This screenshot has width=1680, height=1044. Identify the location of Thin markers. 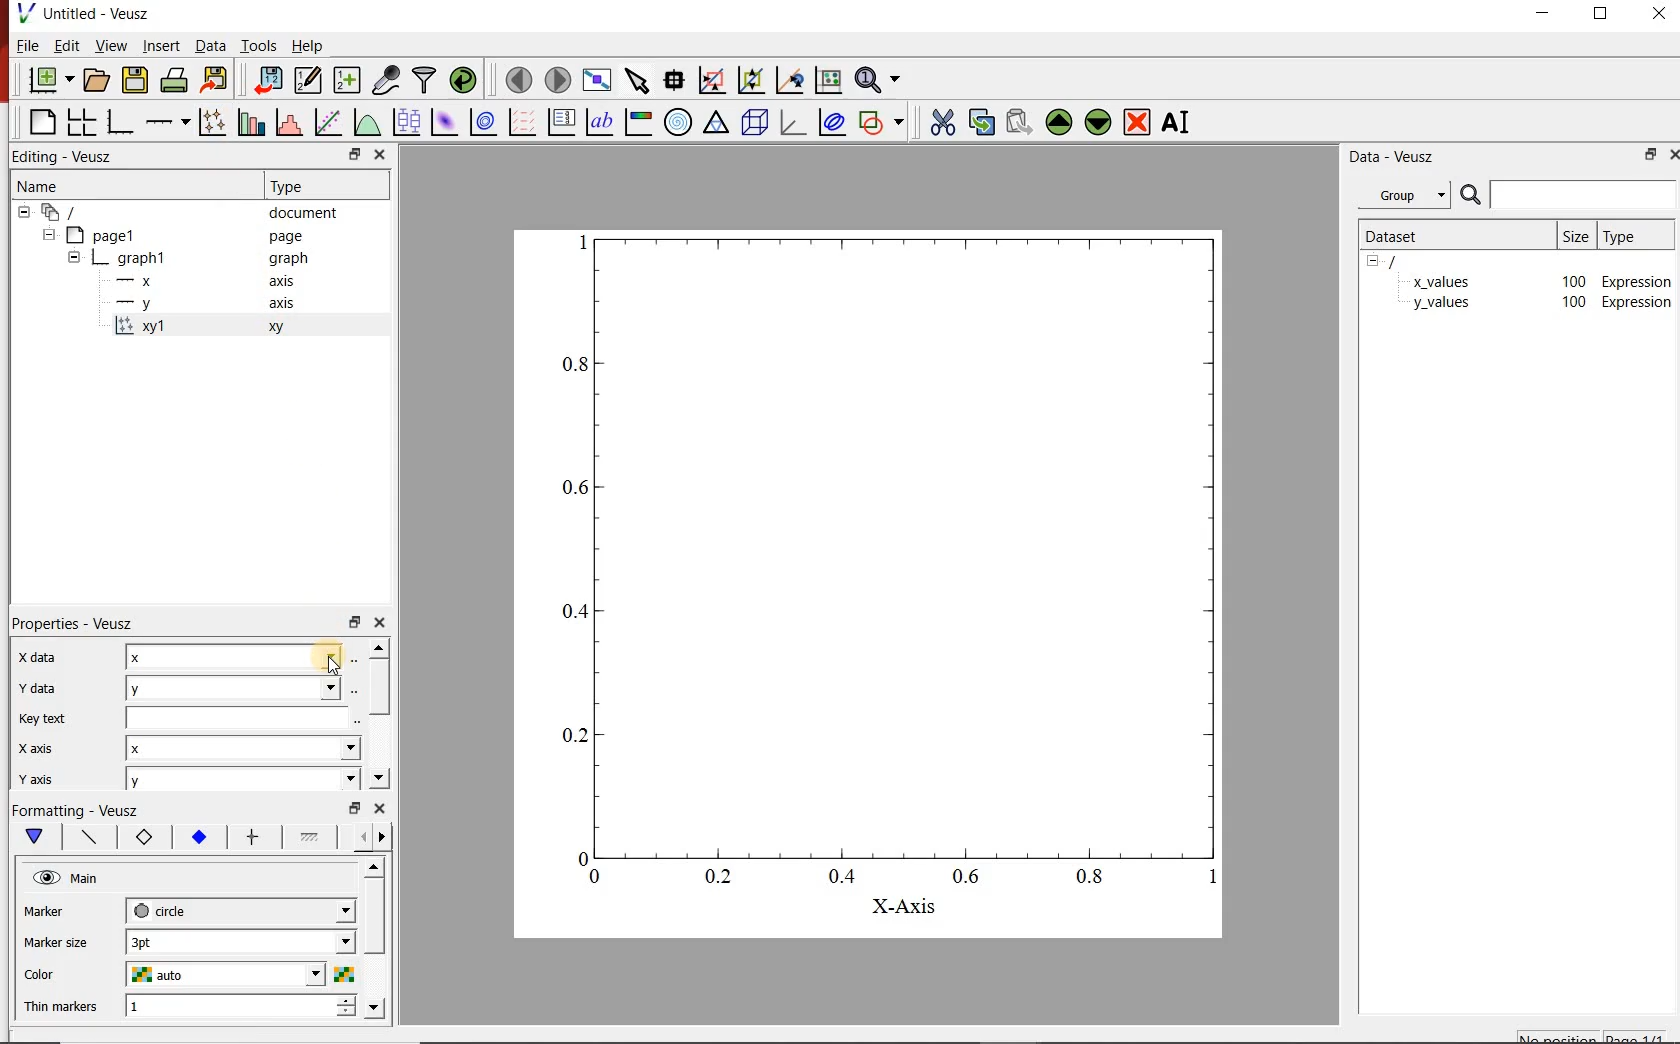
(61, 1007).